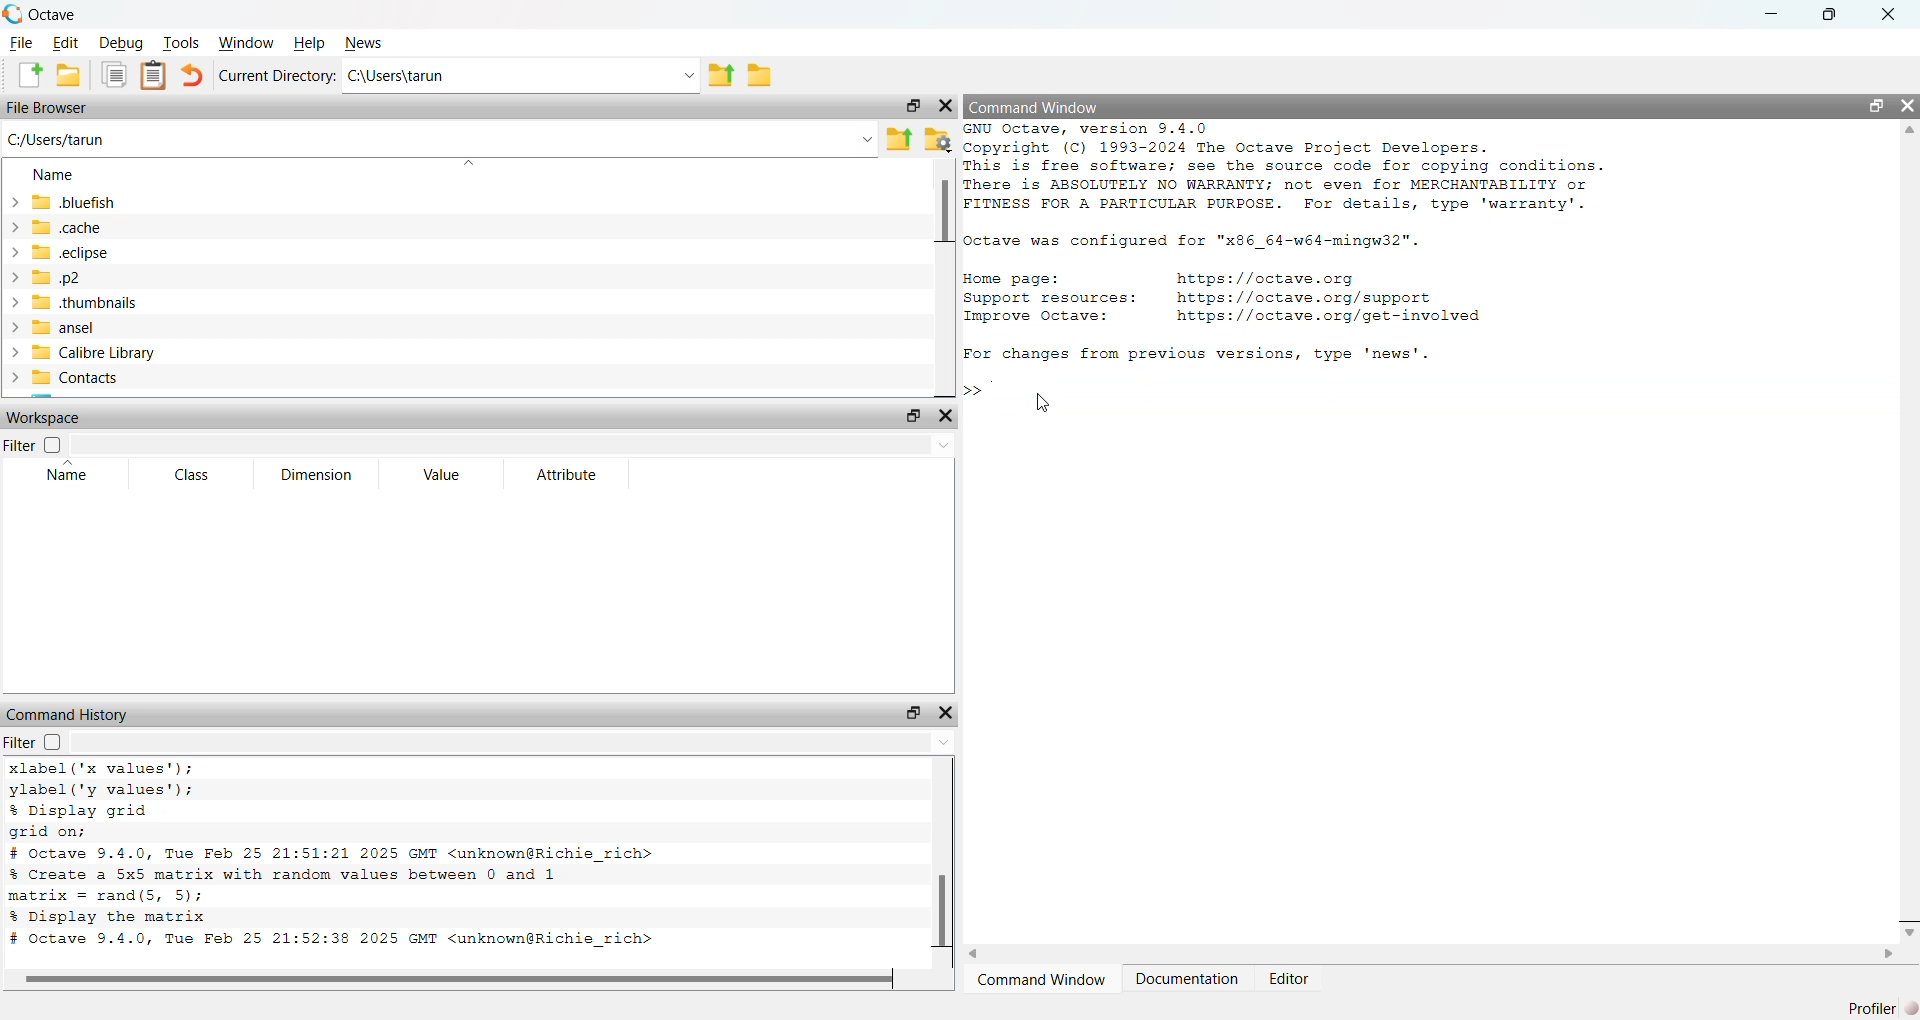 This screenshot has height=1020, width=1920. Describe the element at coordinates (114, 75) in the screenshot. I see `copy` at that location.